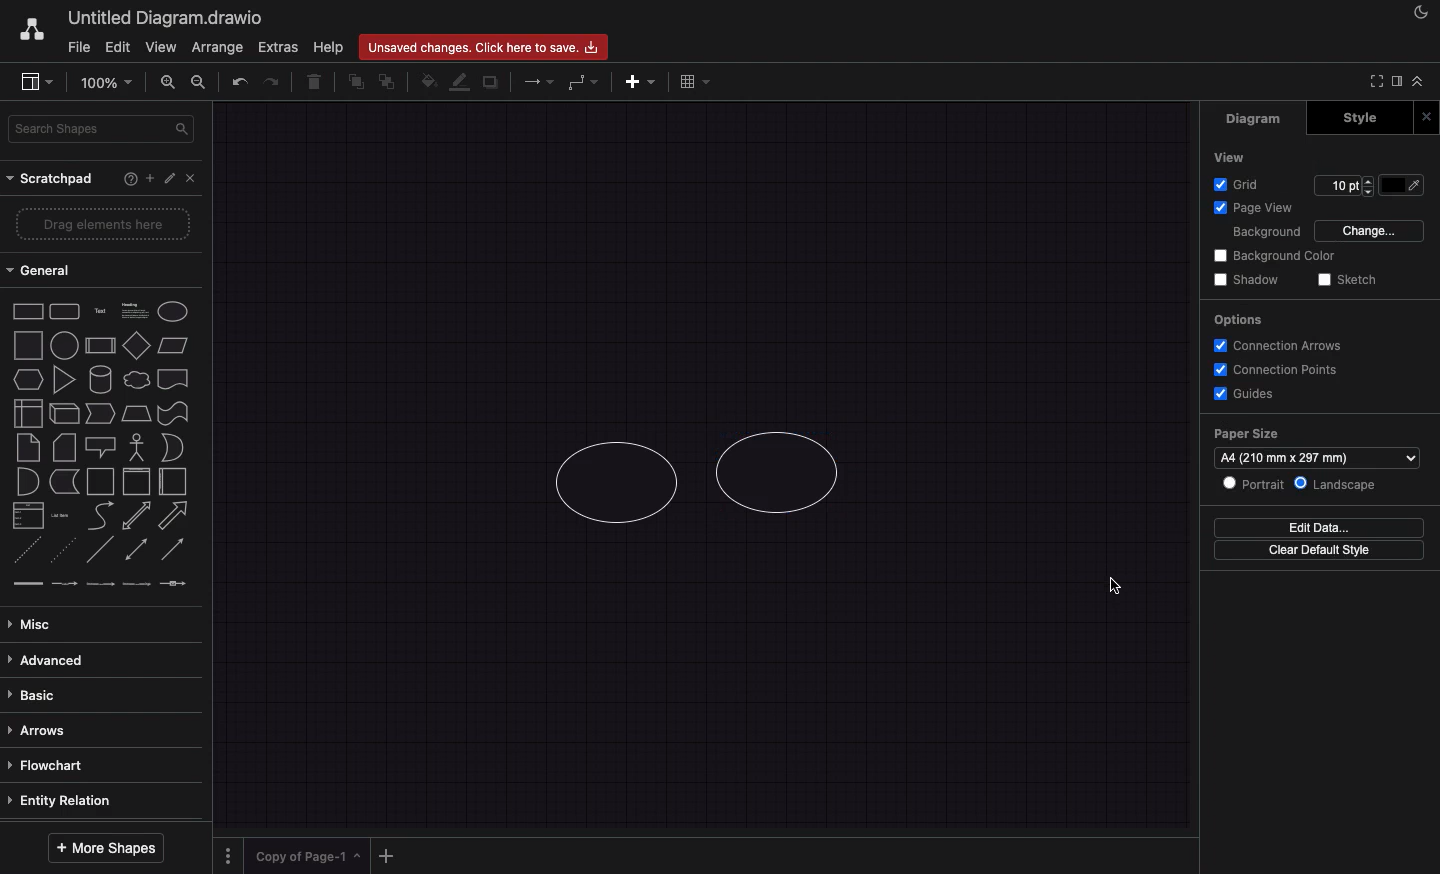 The width and height of the screenshot is (1440, 874). Describe the element at coordinates (102, 131) in the screenshot. I see `search shapes` at that location.